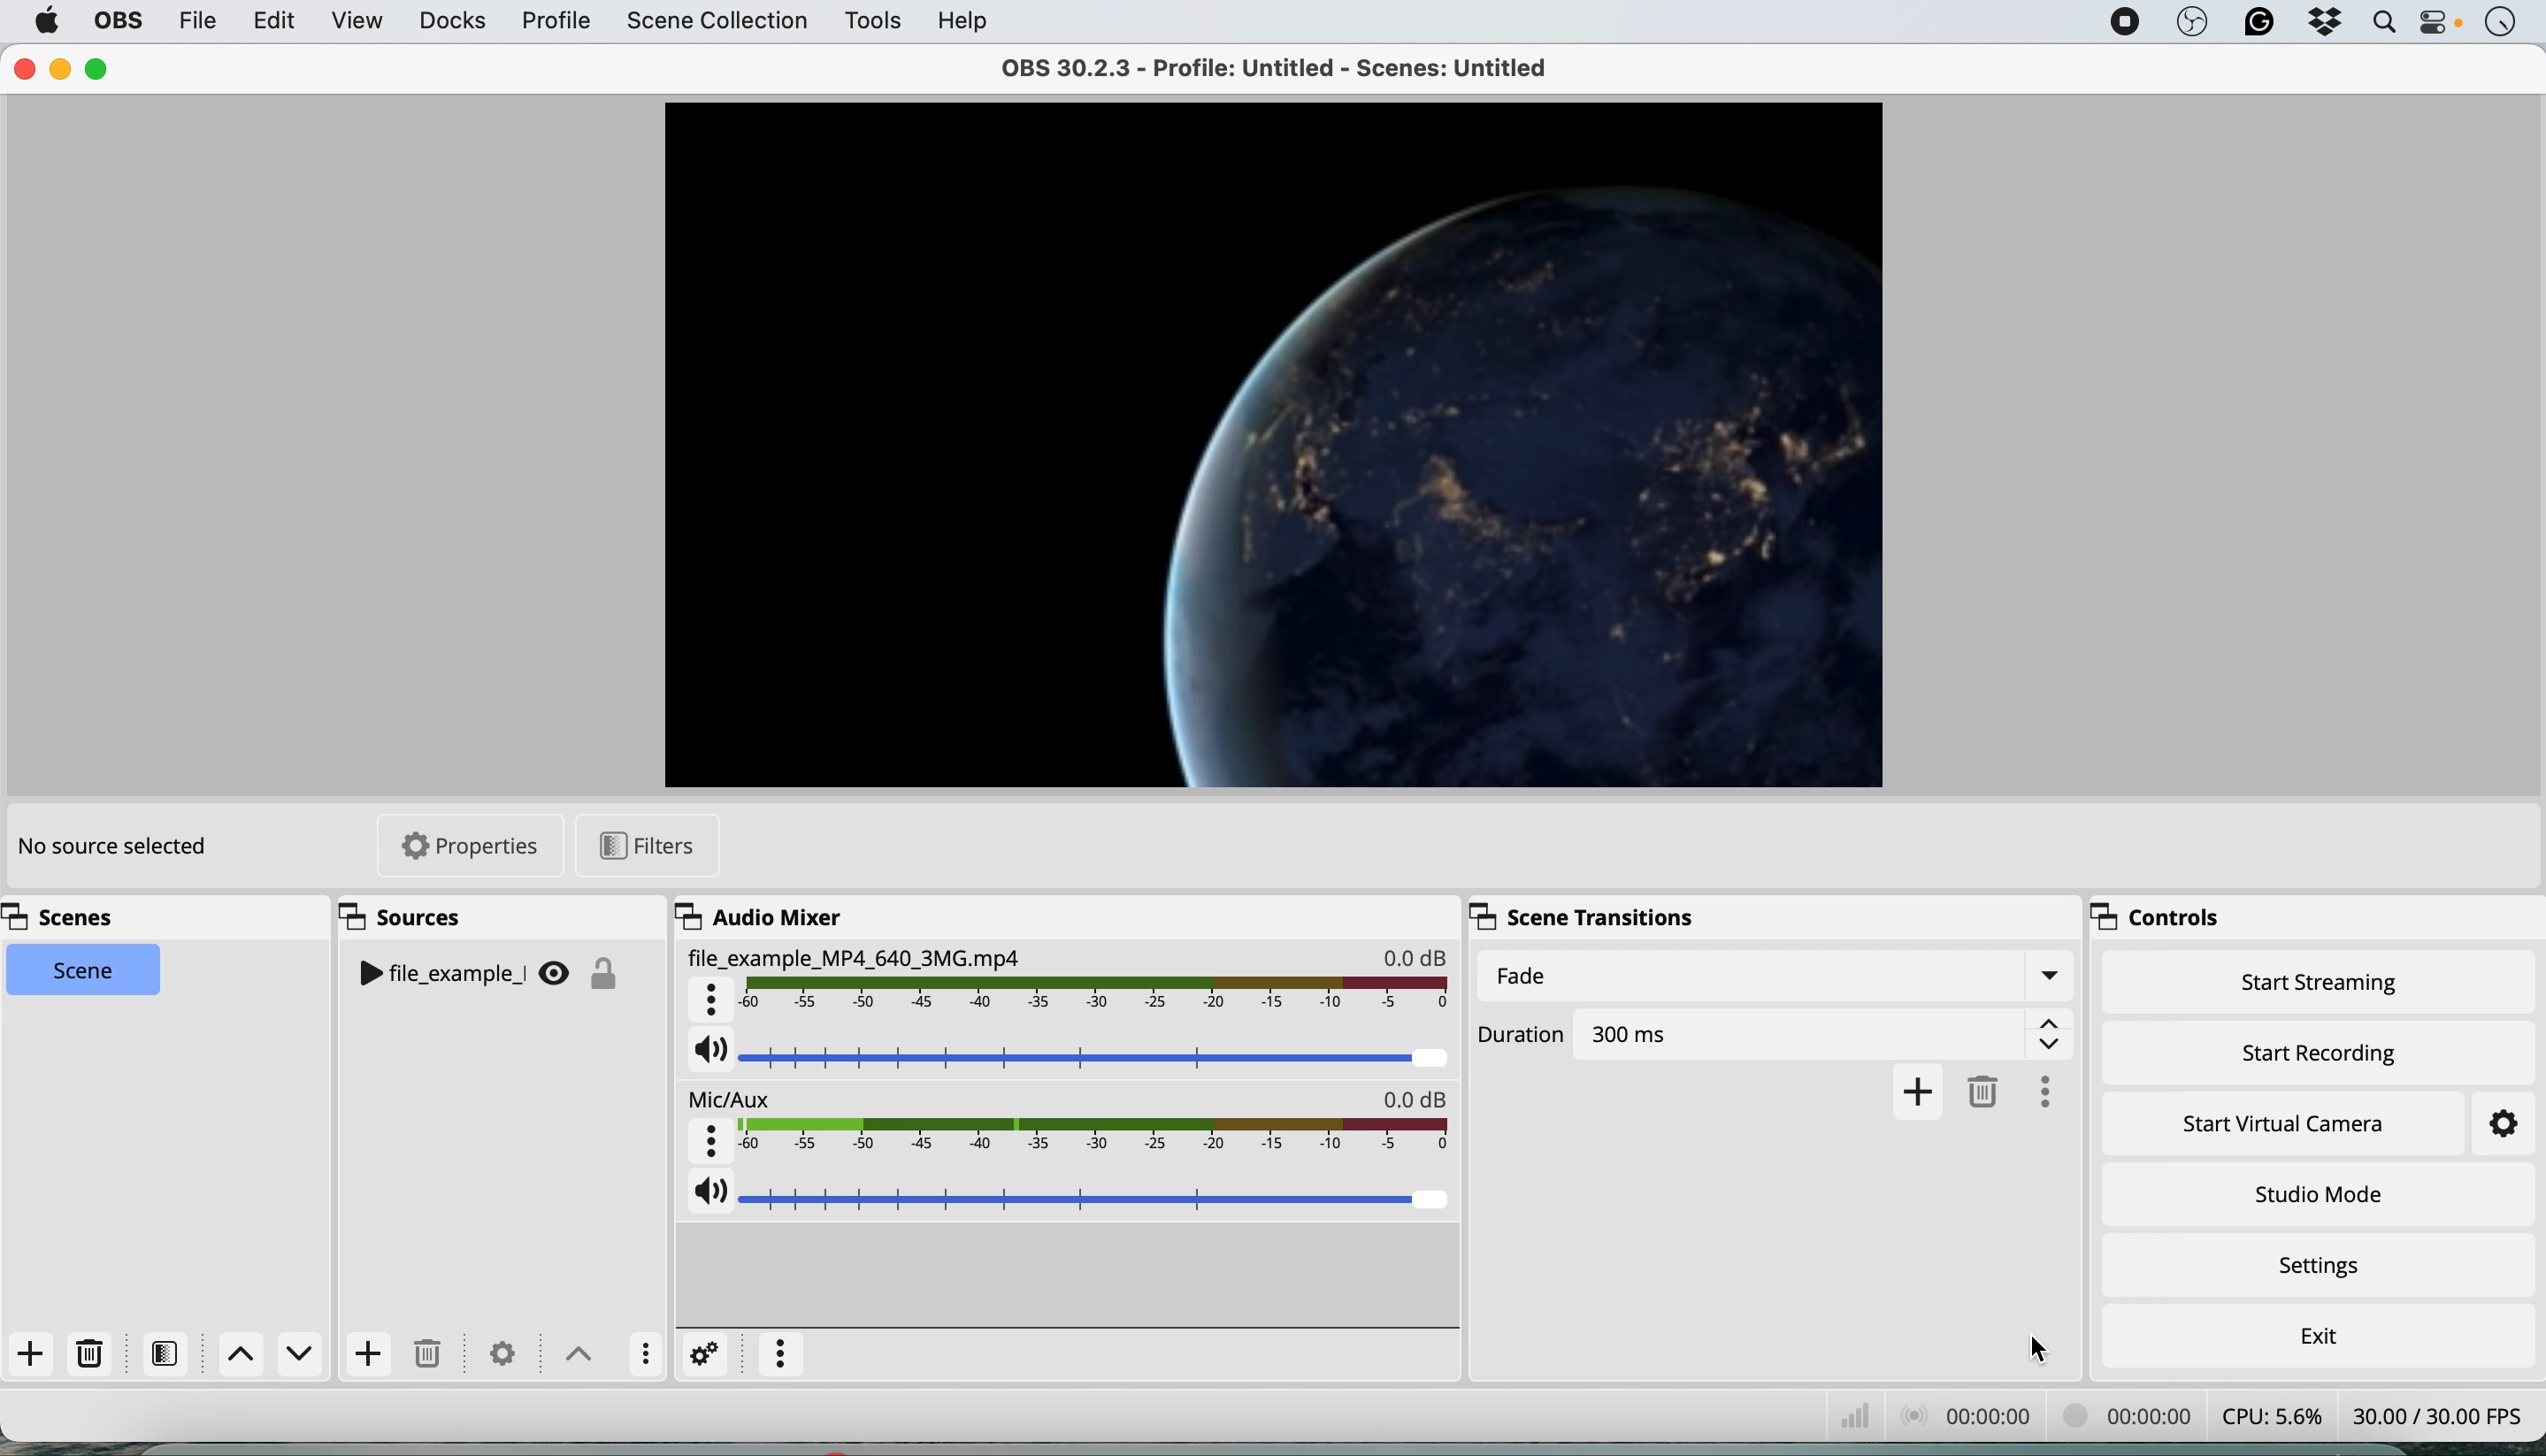 This screenshot has width=2546, height=1456. What do you see at coordinates (1070, 1196) in the screenshot?
I see `mic aux audio volume` at bounding box center [1070, 1196].